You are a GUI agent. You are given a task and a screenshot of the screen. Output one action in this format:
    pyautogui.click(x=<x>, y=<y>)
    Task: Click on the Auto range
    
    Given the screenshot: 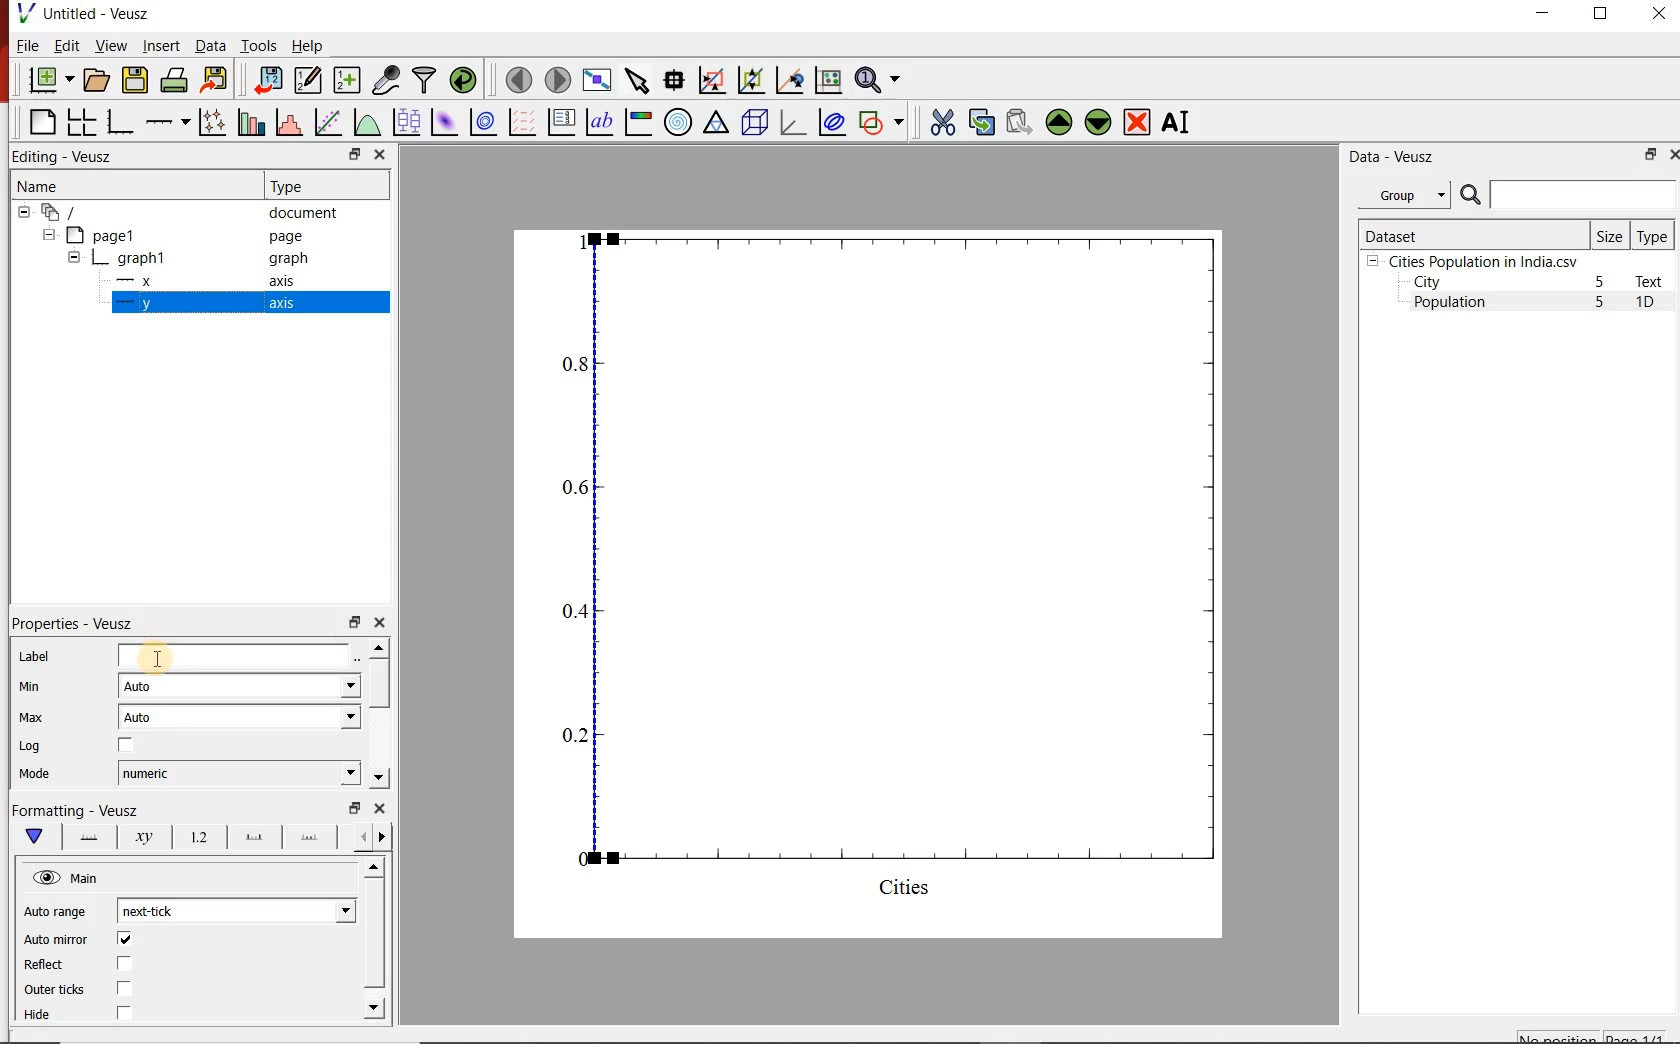 What is the action you would take?
    pyautogui.click(x=56, y=912)
    